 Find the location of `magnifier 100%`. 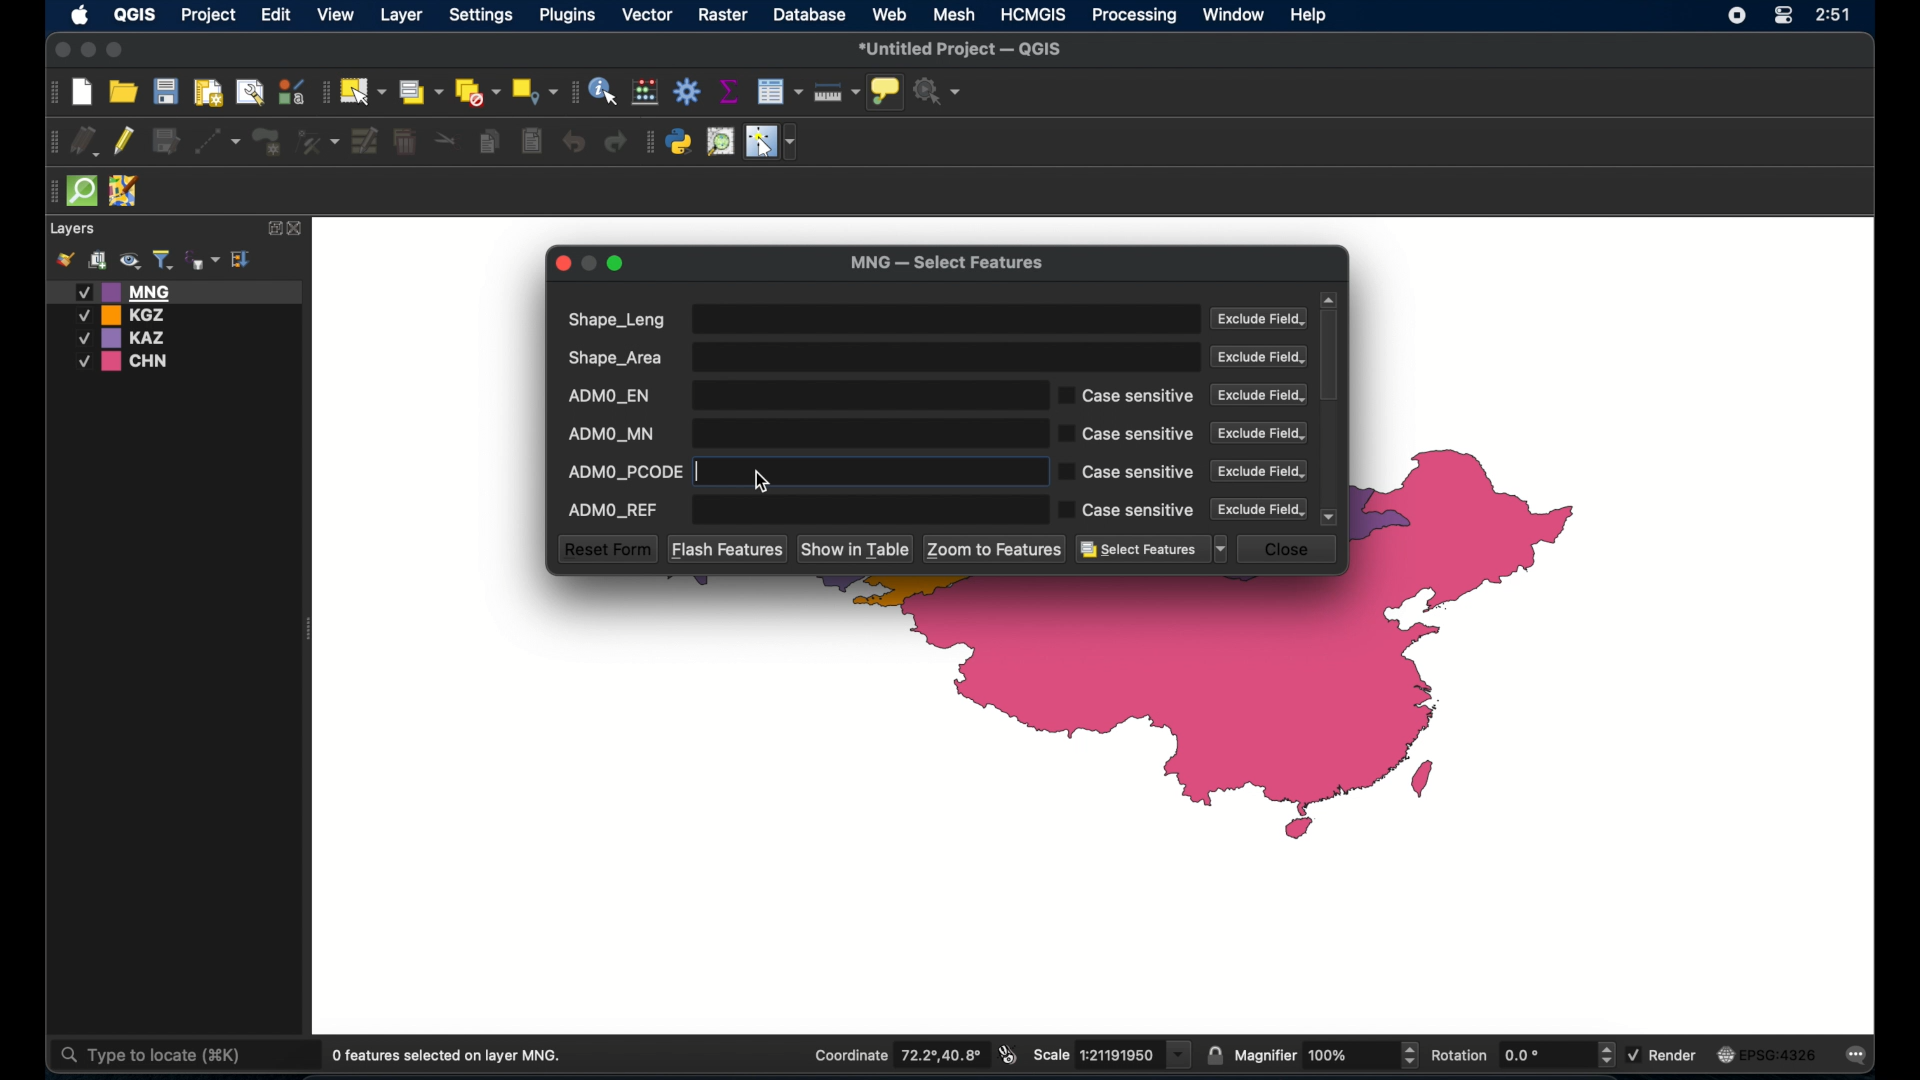

magnifier 100% is located at coordinates (1327, 1055).